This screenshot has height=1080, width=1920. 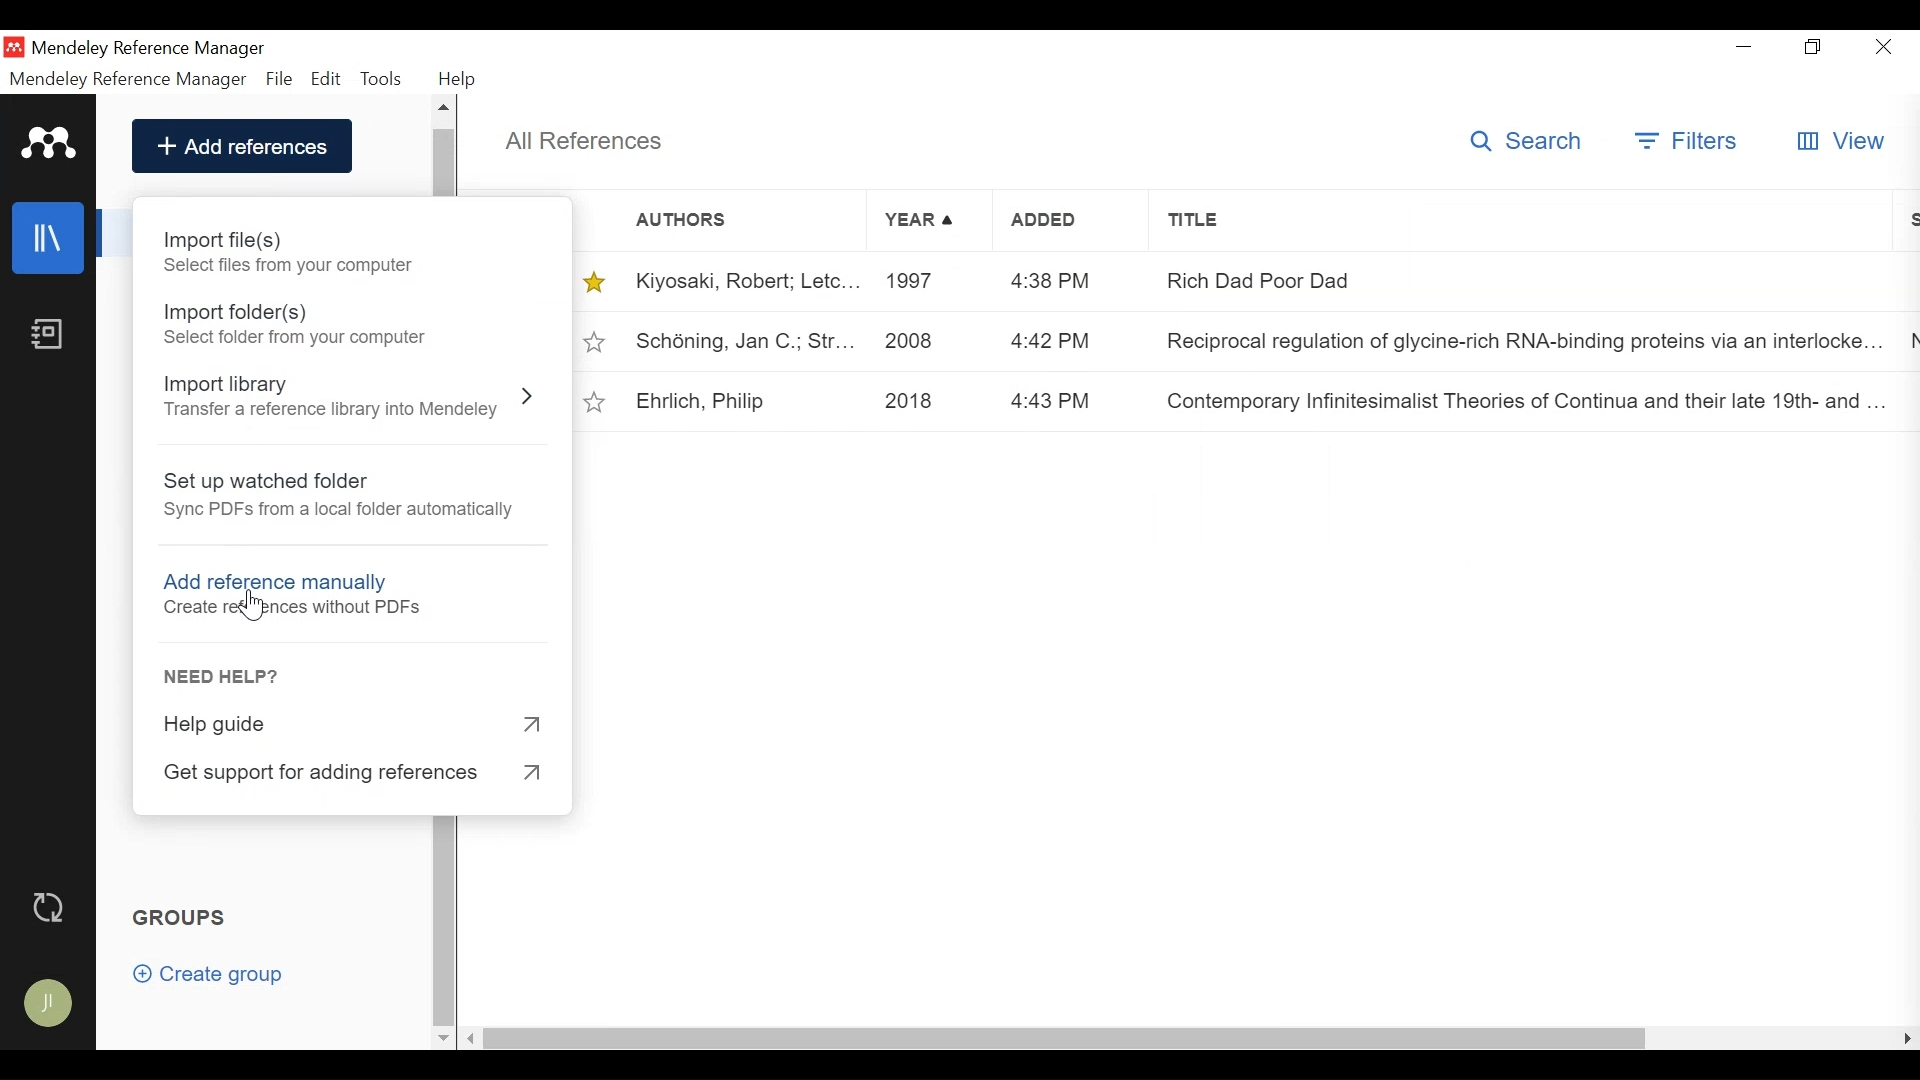 I want to click on Select Folder from computer, so click(x=298, y=340).